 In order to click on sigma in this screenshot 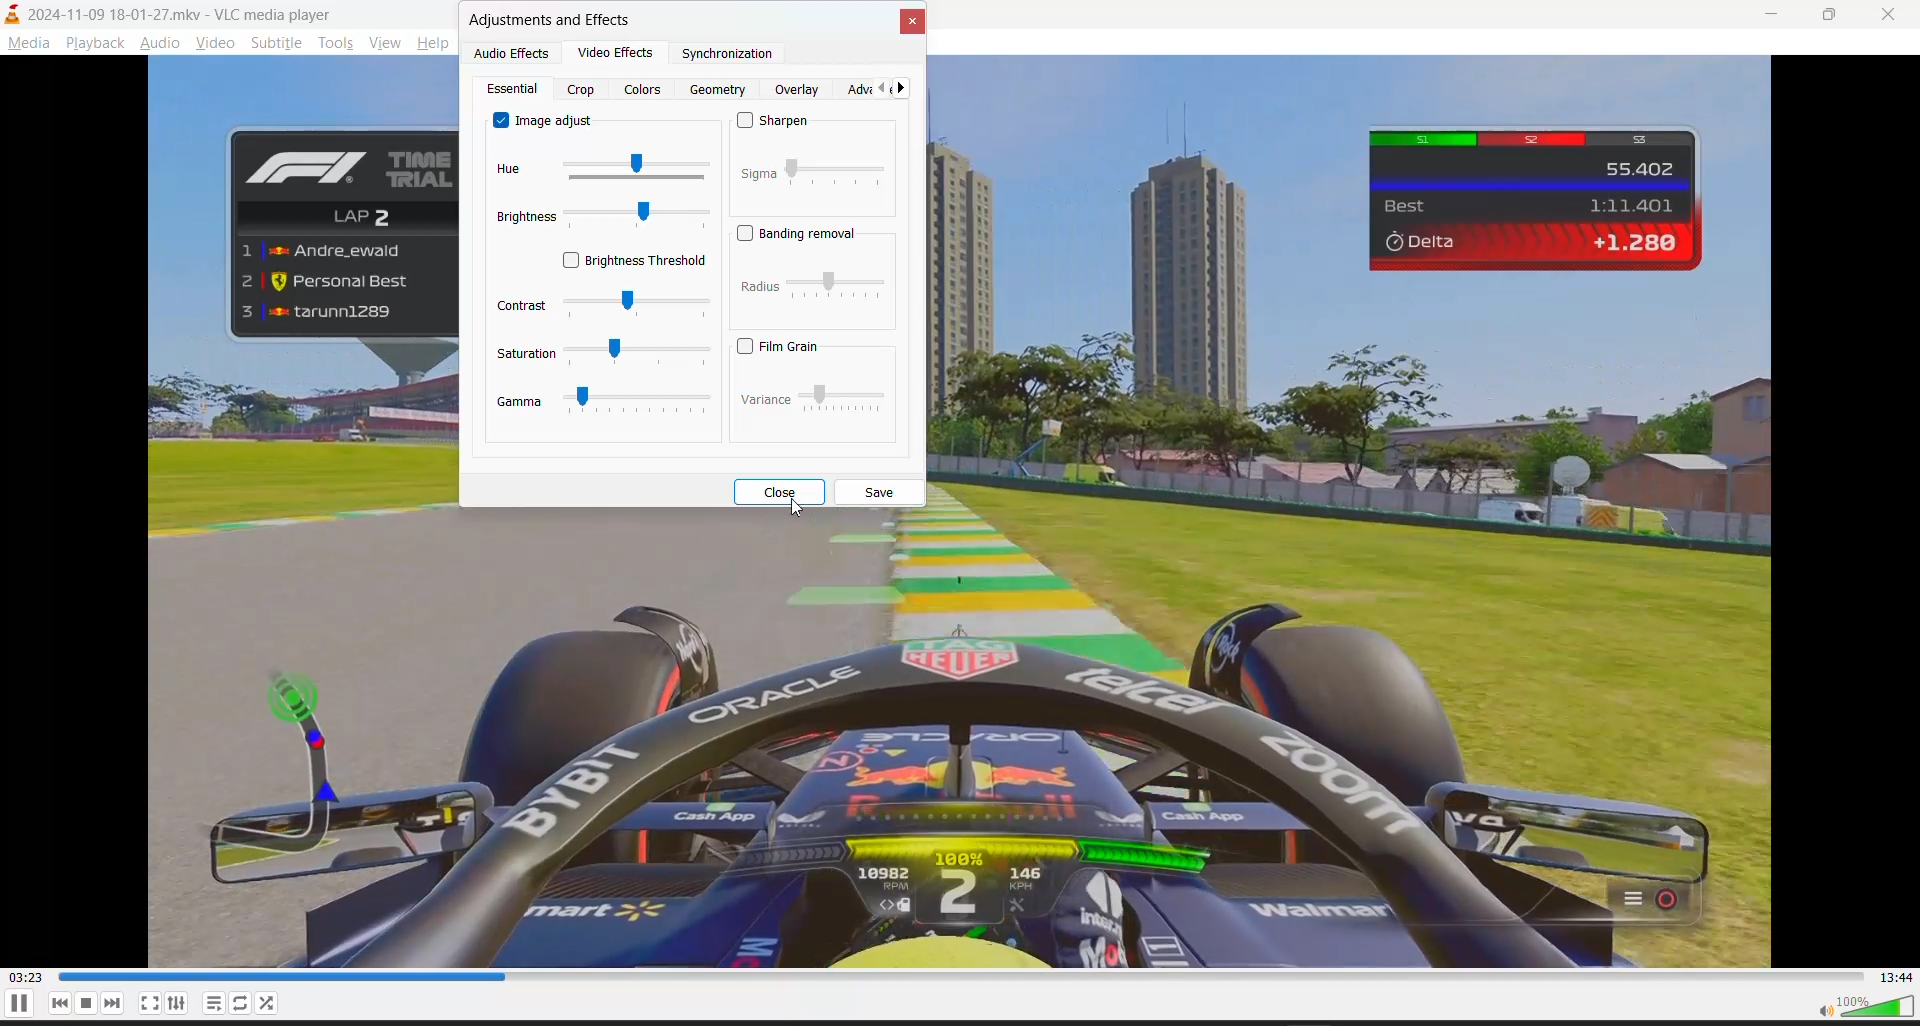, I will do `click(759, 174)`.